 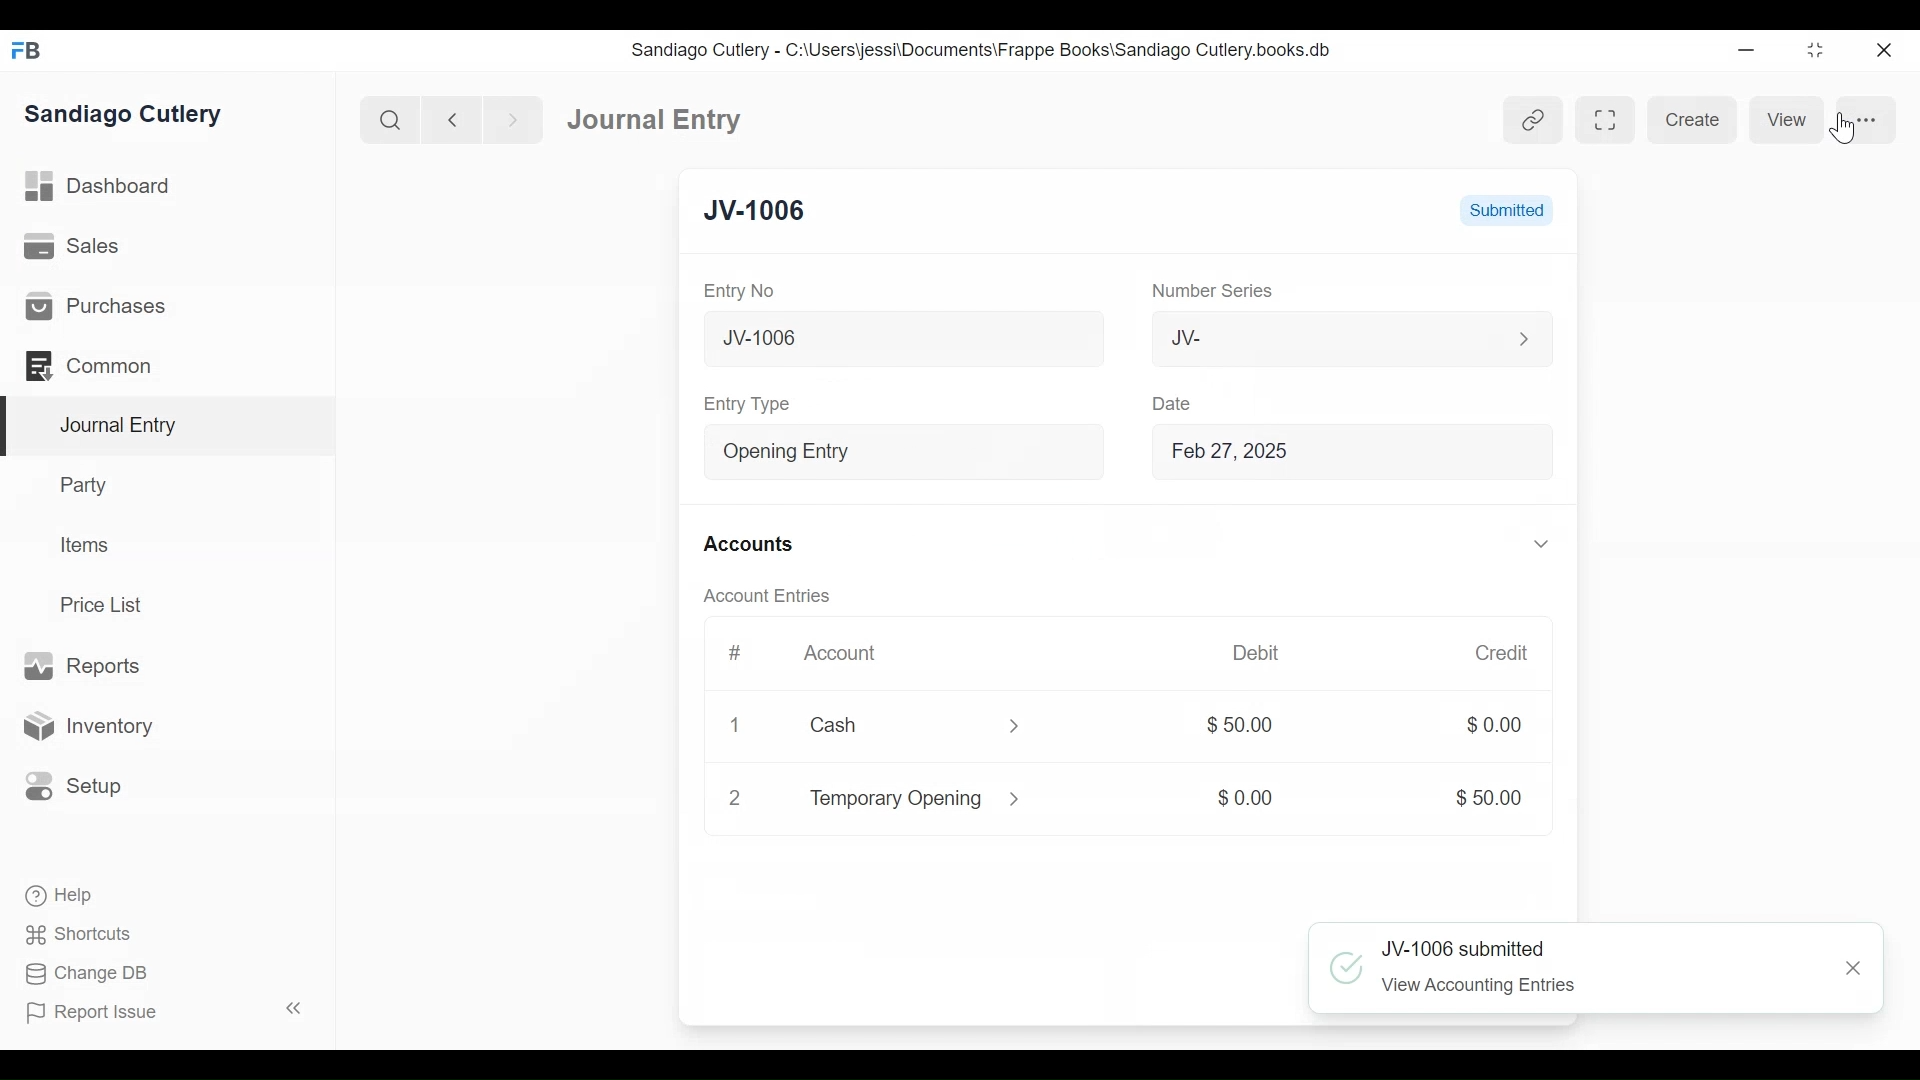 I want to click on Expand, so click(x=1522, y=339).